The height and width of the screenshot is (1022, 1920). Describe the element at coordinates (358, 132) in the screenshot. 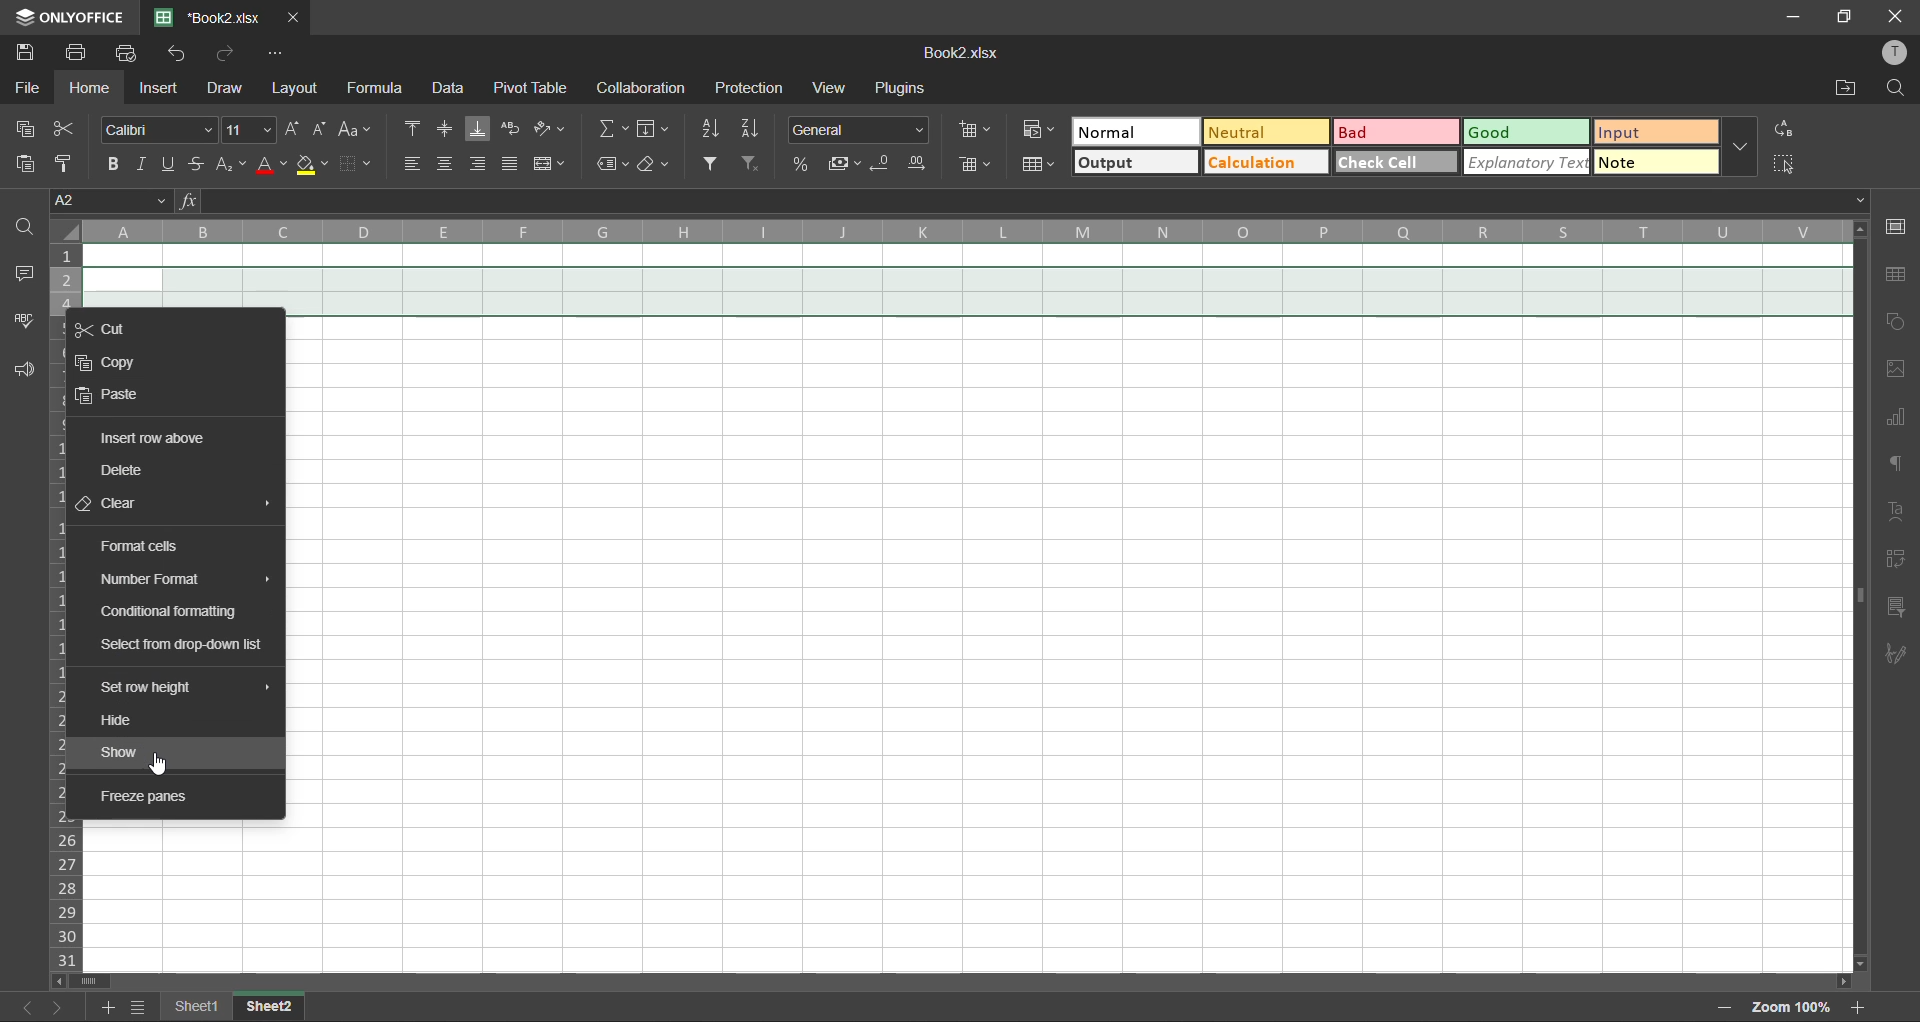

I see `change case` at that location.